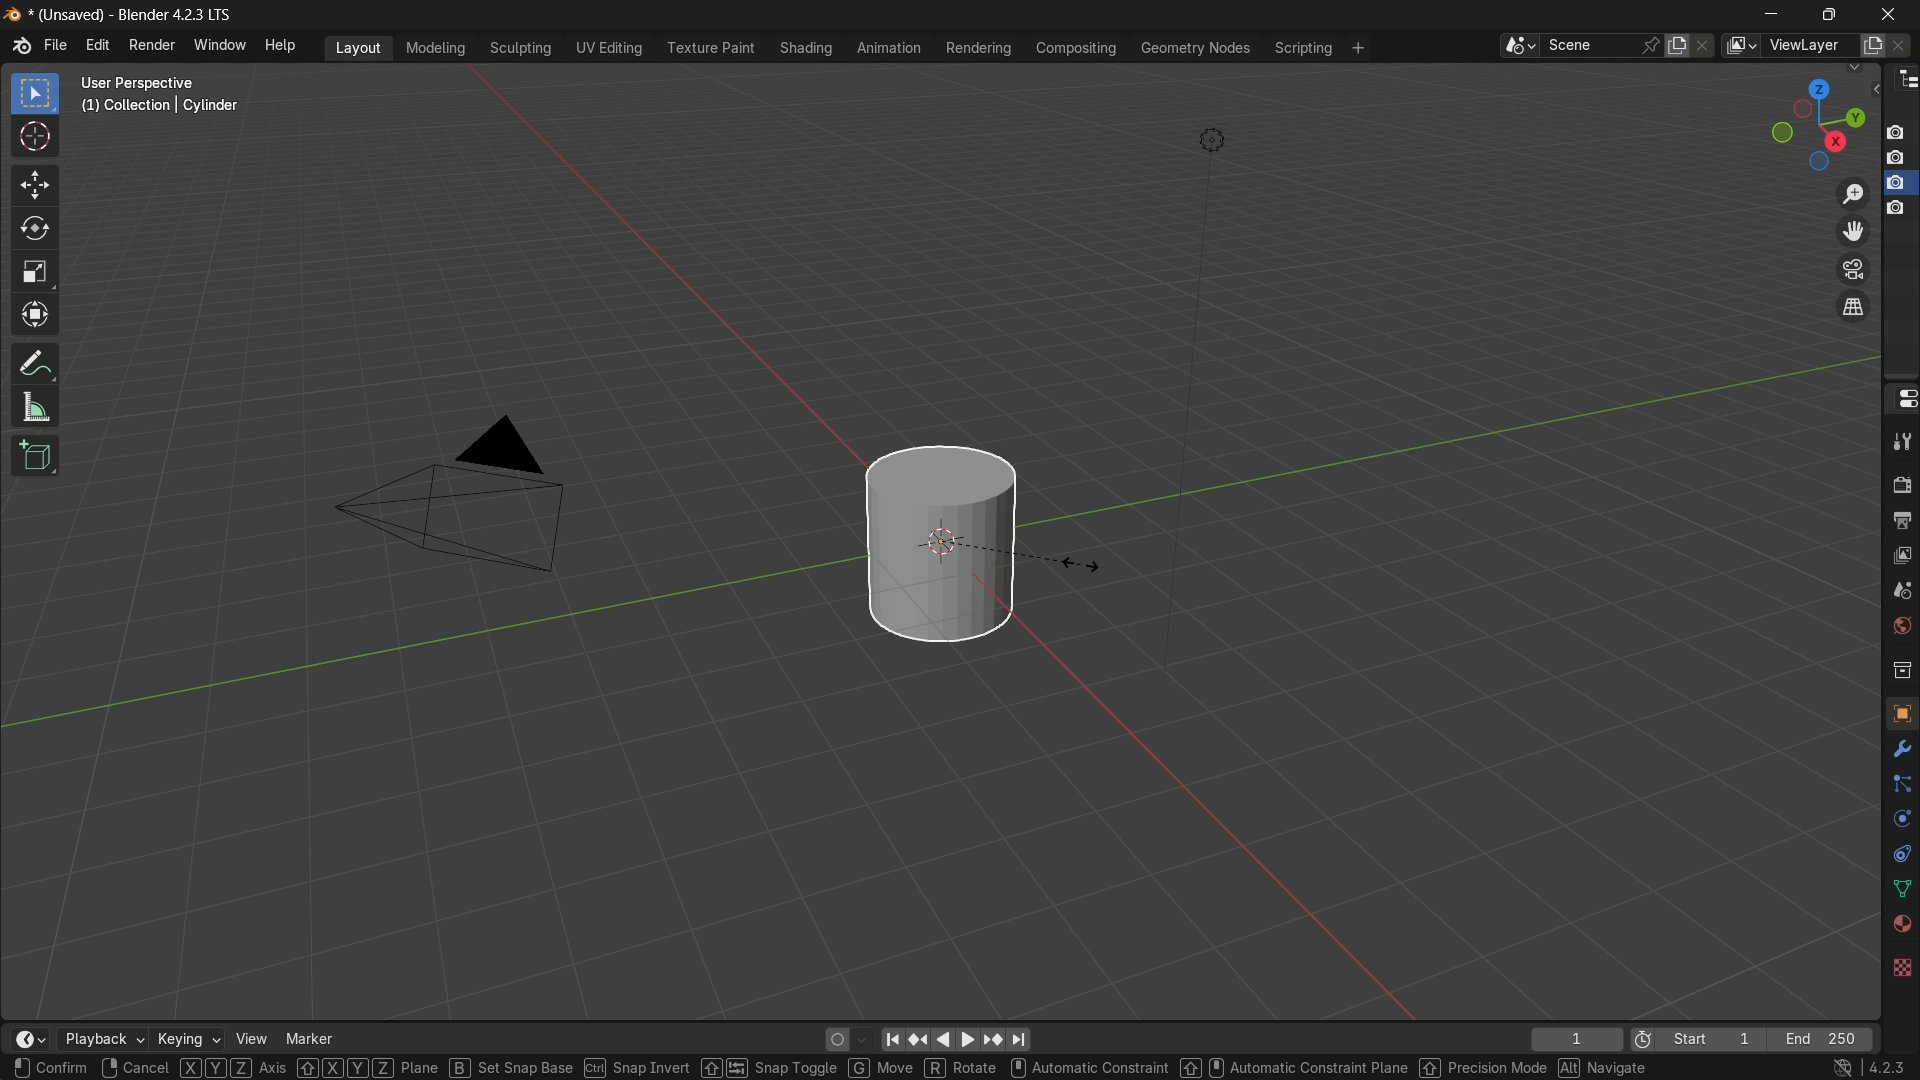 Image resolution: width=1920 pixels, height=1080 pixels. Describe the element at coordinates (1076, 50) in the screenshot. I see `compositing` at that location.